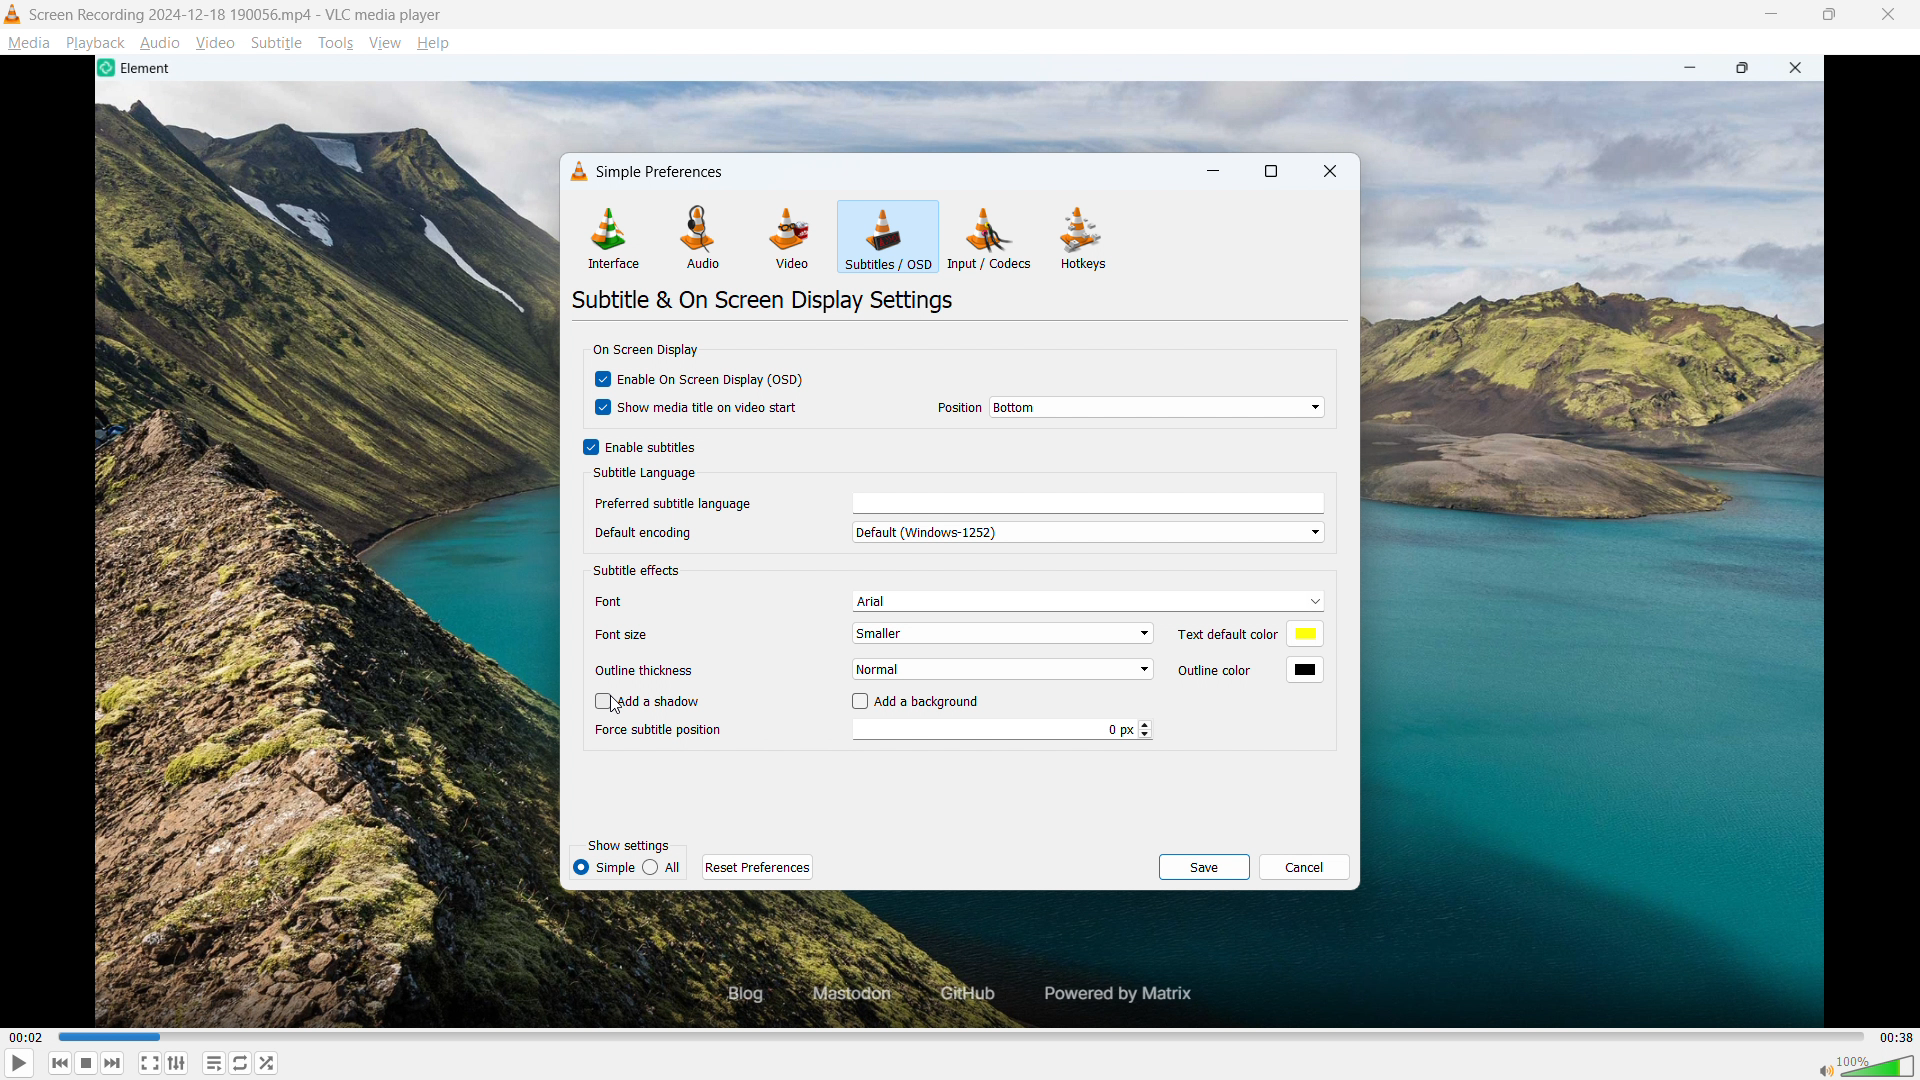  I want to click on Blog, so click(730, 995).